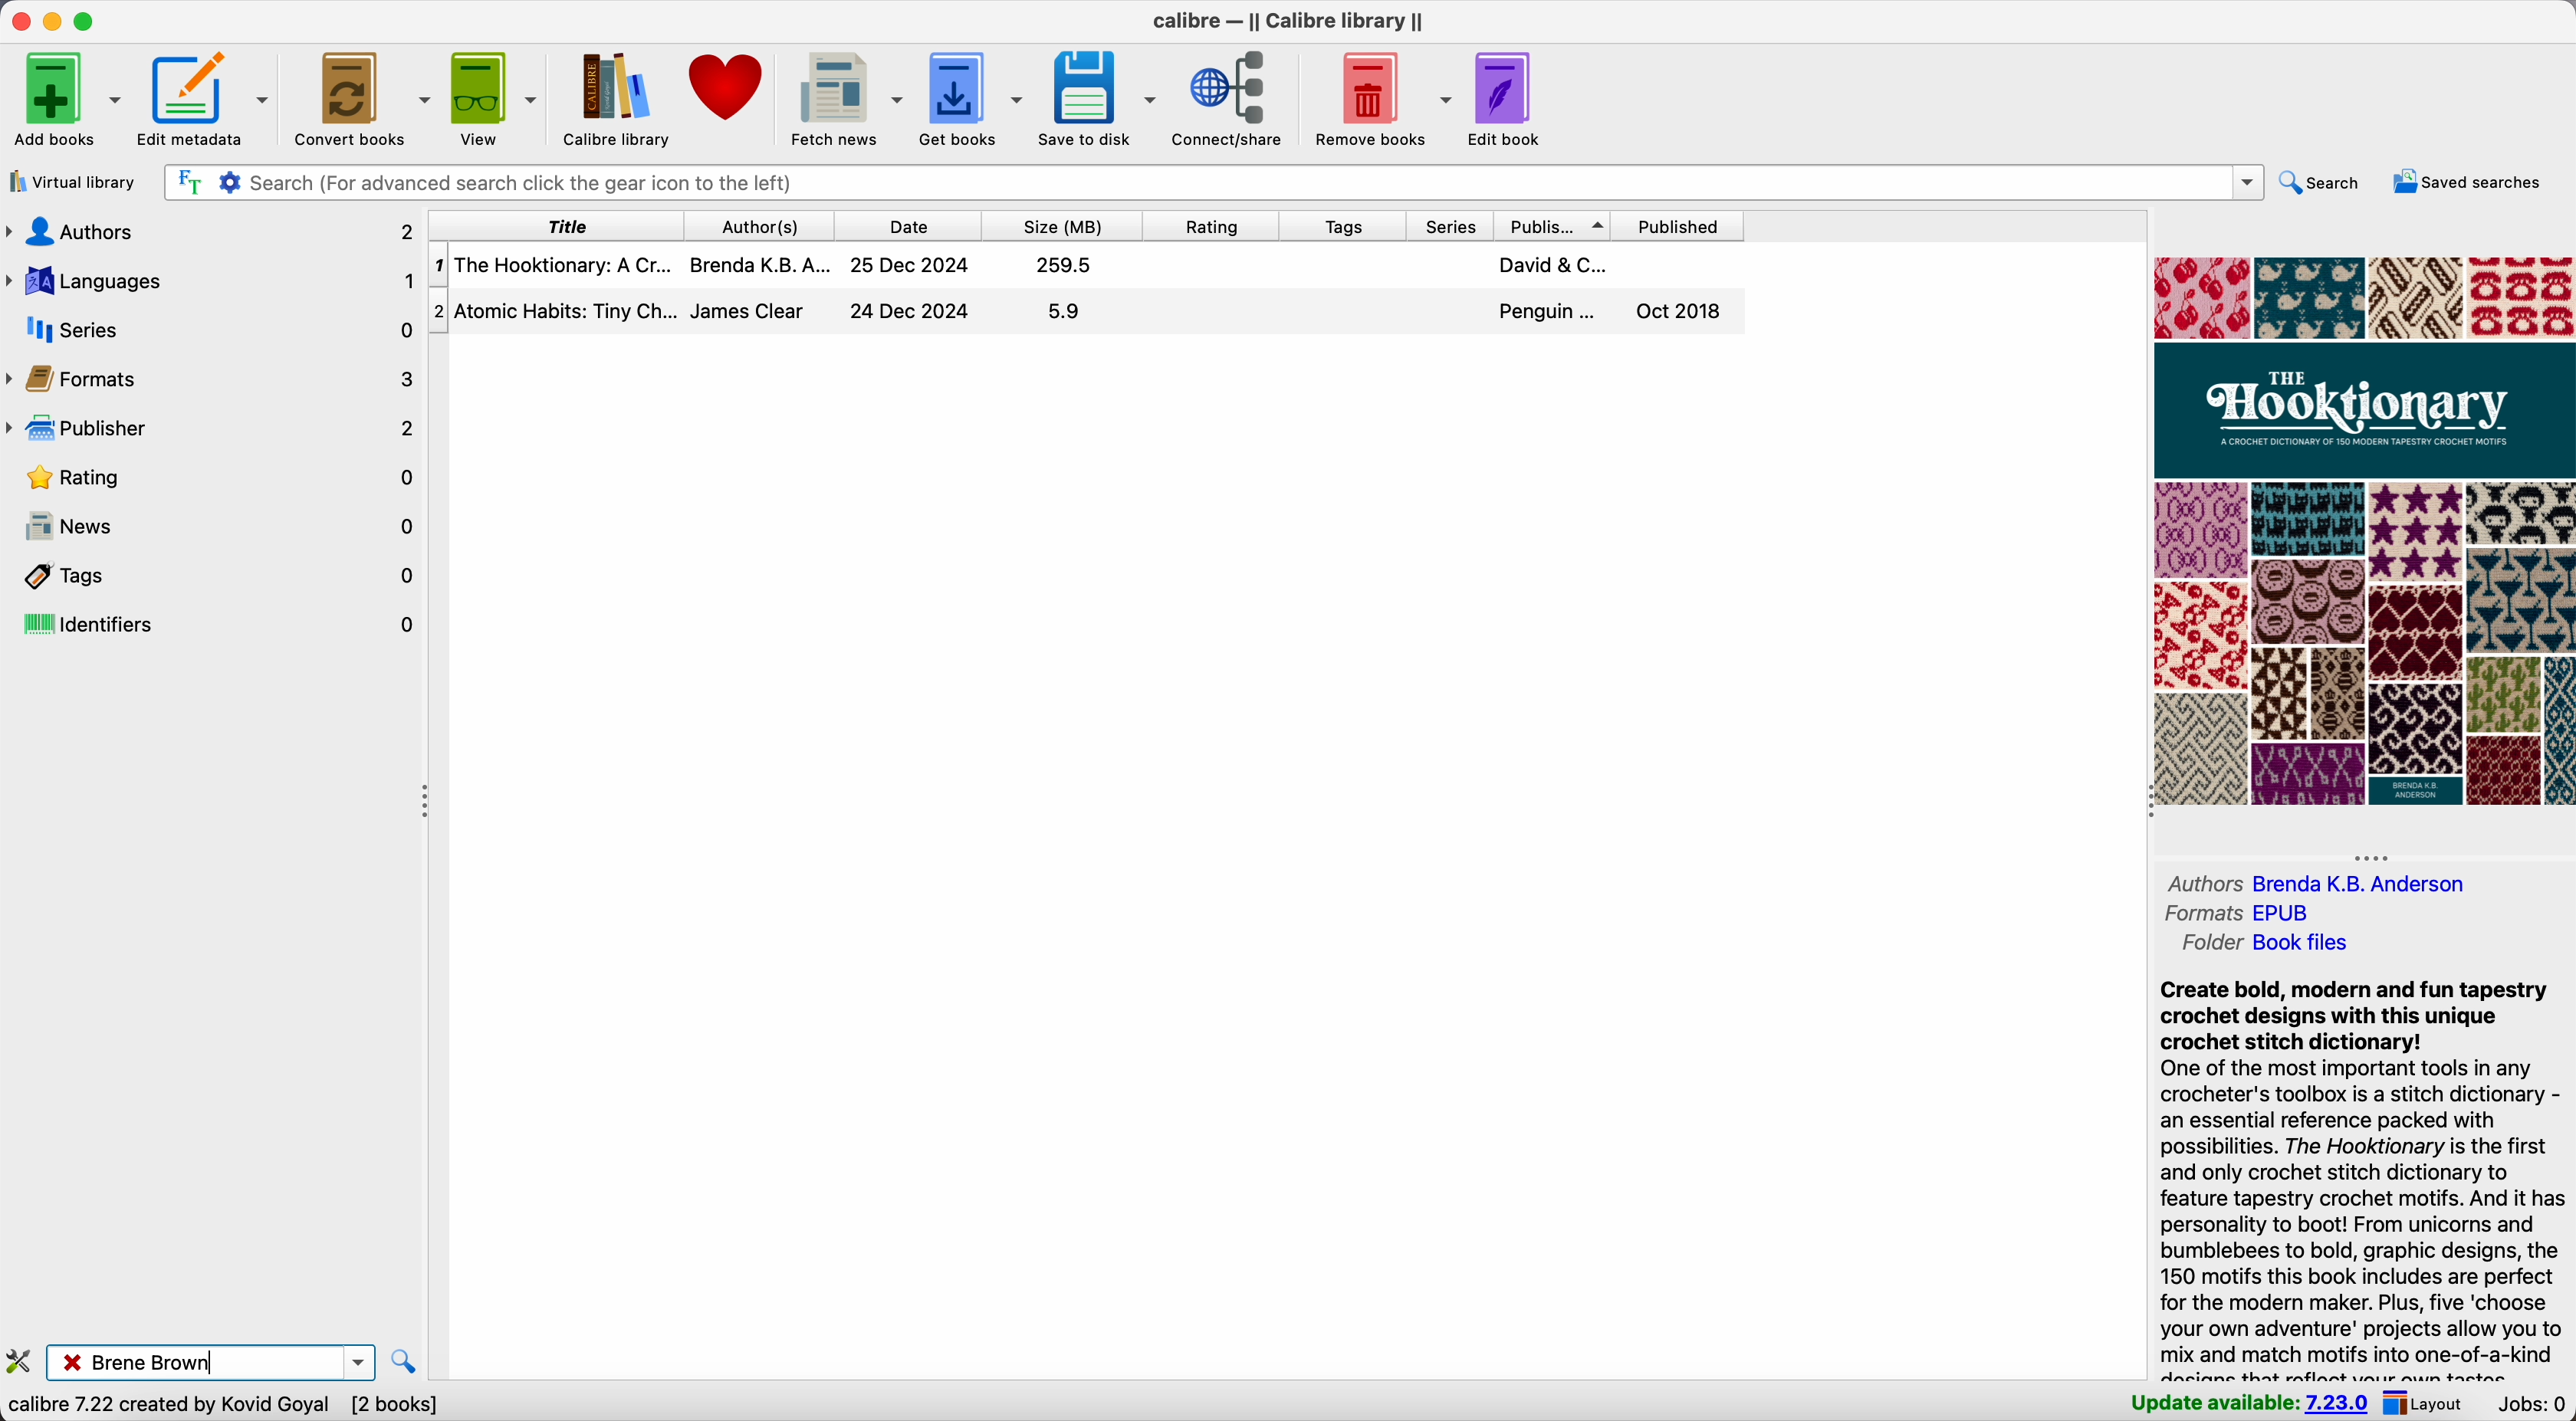  What do you see at coordinates (2267, 944) in the screenshot?
I see `folder` at bounding box center [2267, 944].